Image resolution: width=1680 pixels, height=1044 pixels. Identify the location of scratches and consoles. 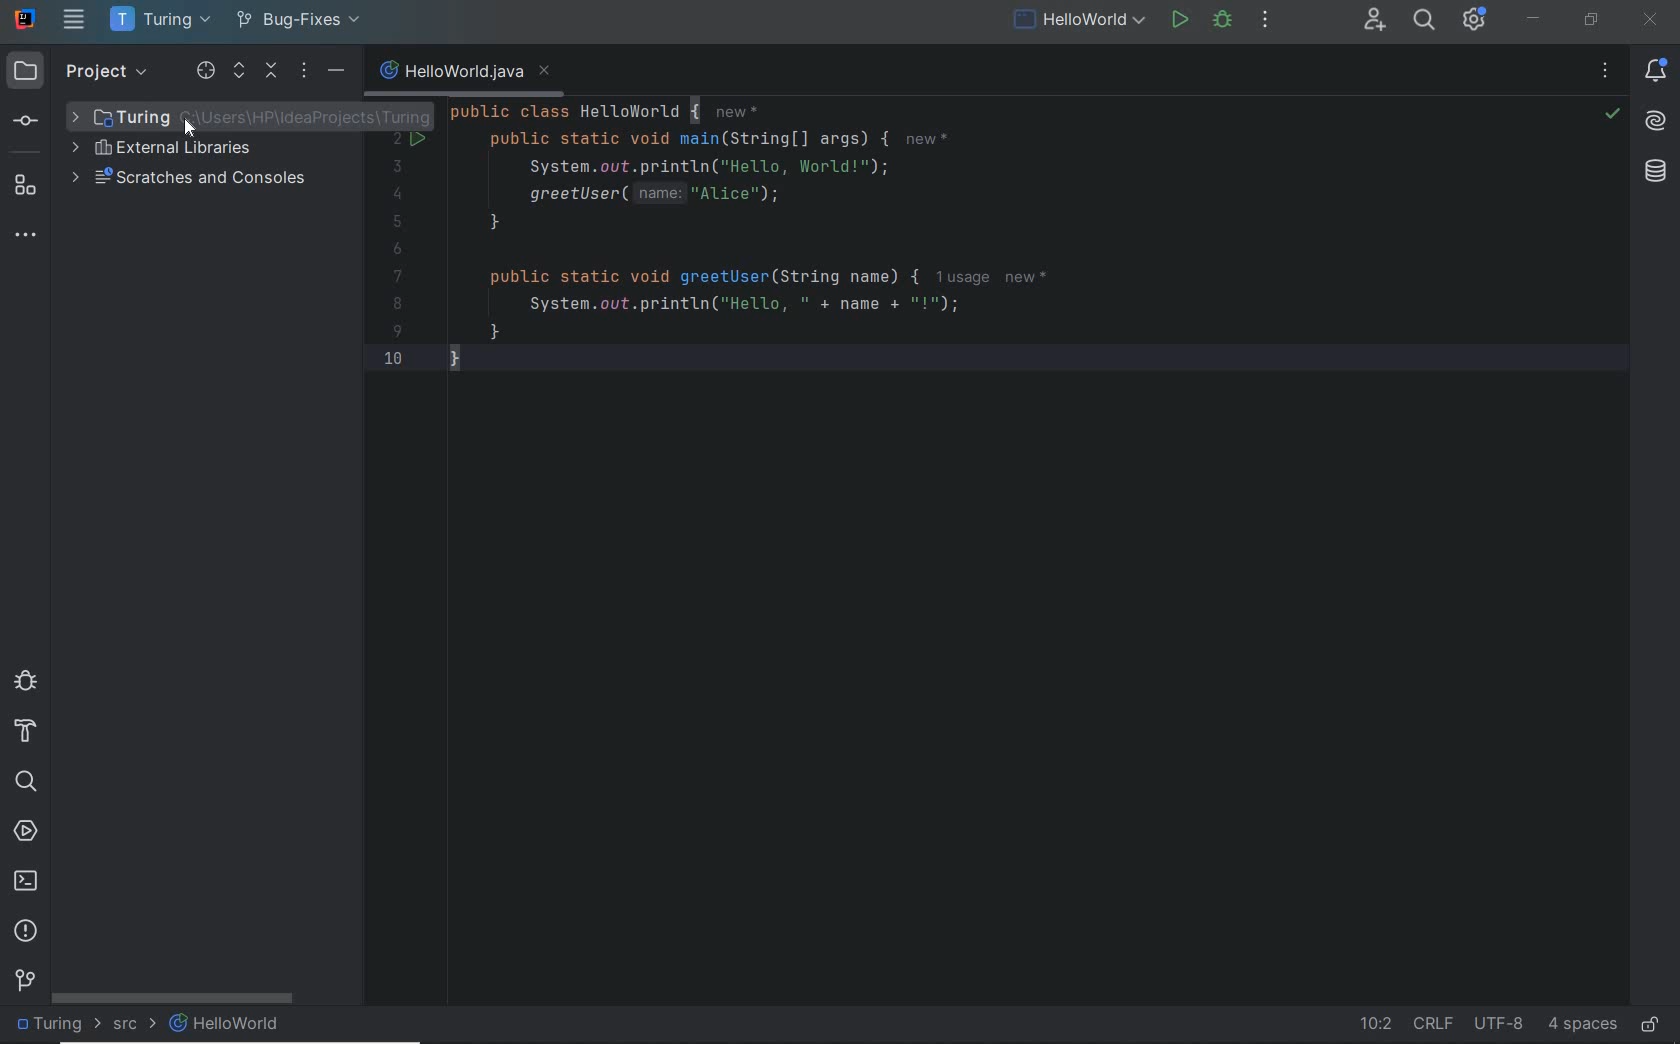
(193, 179).